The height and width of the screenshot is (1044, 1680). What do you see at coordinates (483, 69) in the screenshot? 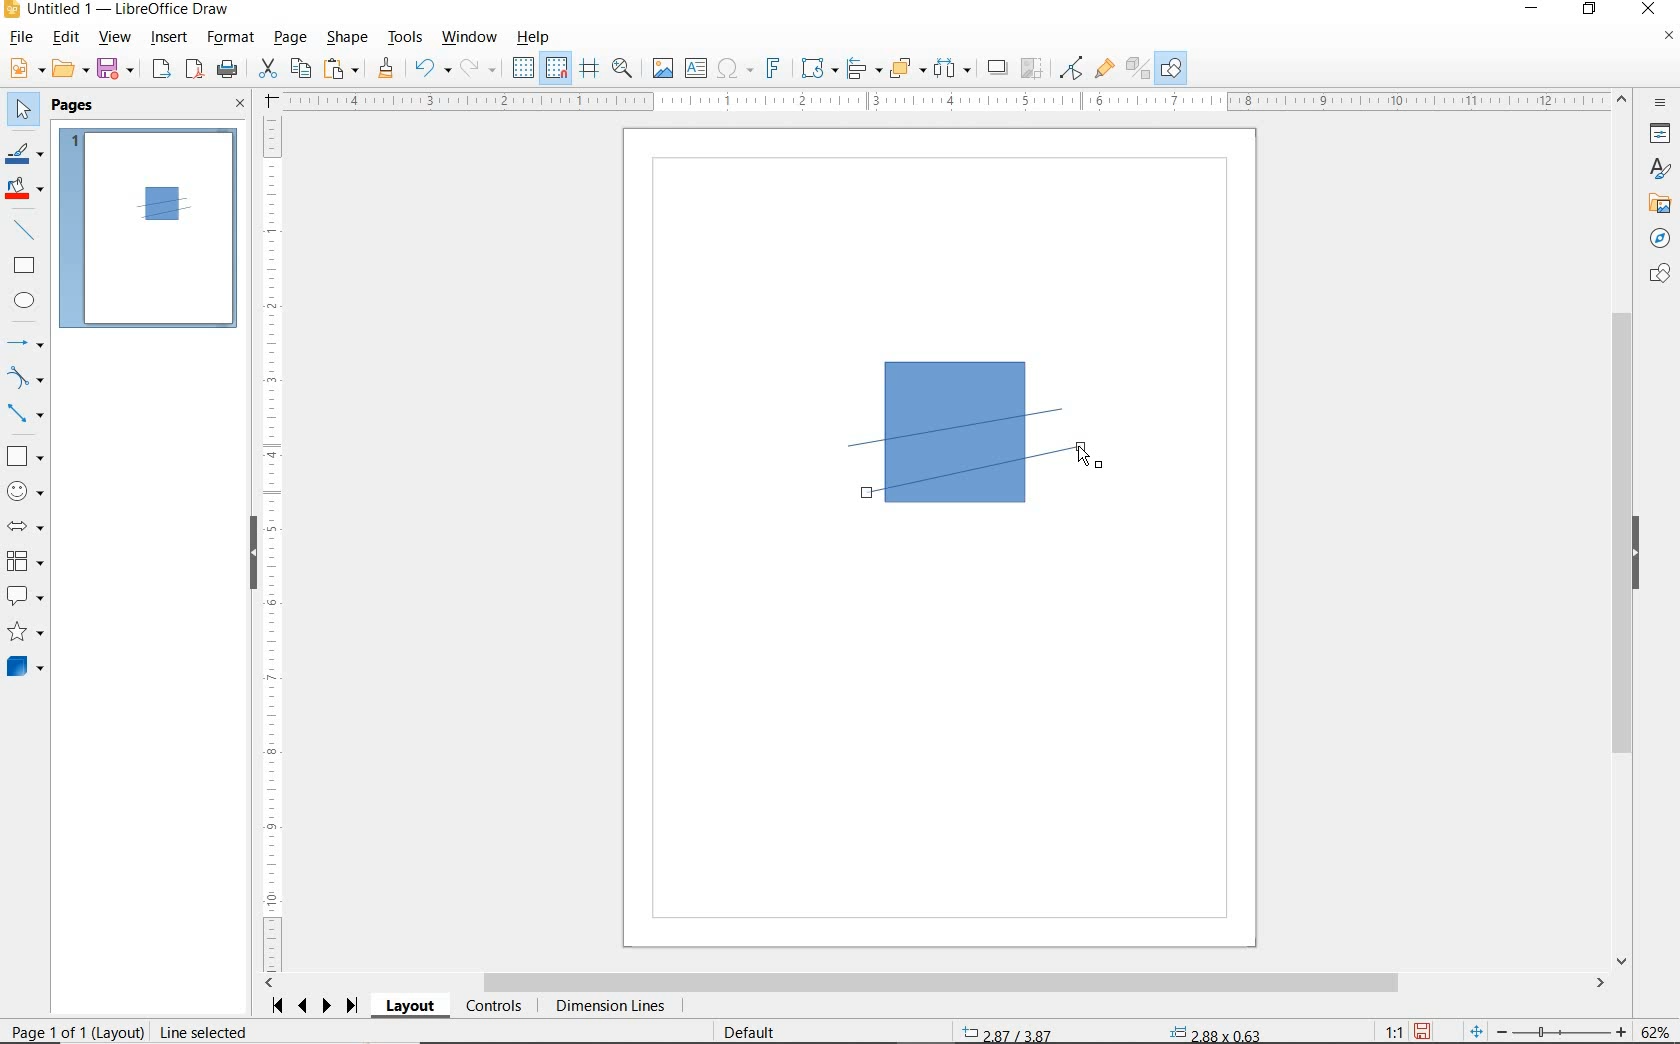
I see `REDO` at bounding box center [483, 69].